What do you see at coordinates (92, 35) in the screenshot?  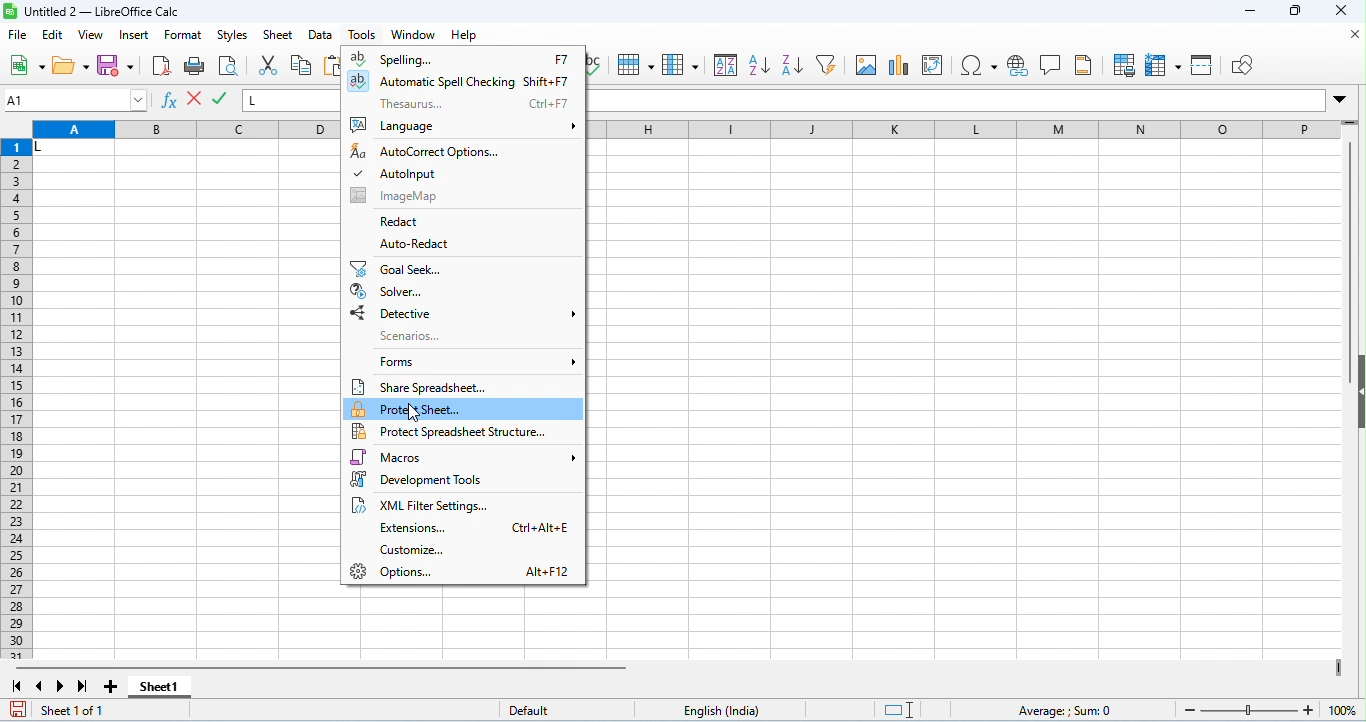 I see `view` at bounding box center [92, 35].